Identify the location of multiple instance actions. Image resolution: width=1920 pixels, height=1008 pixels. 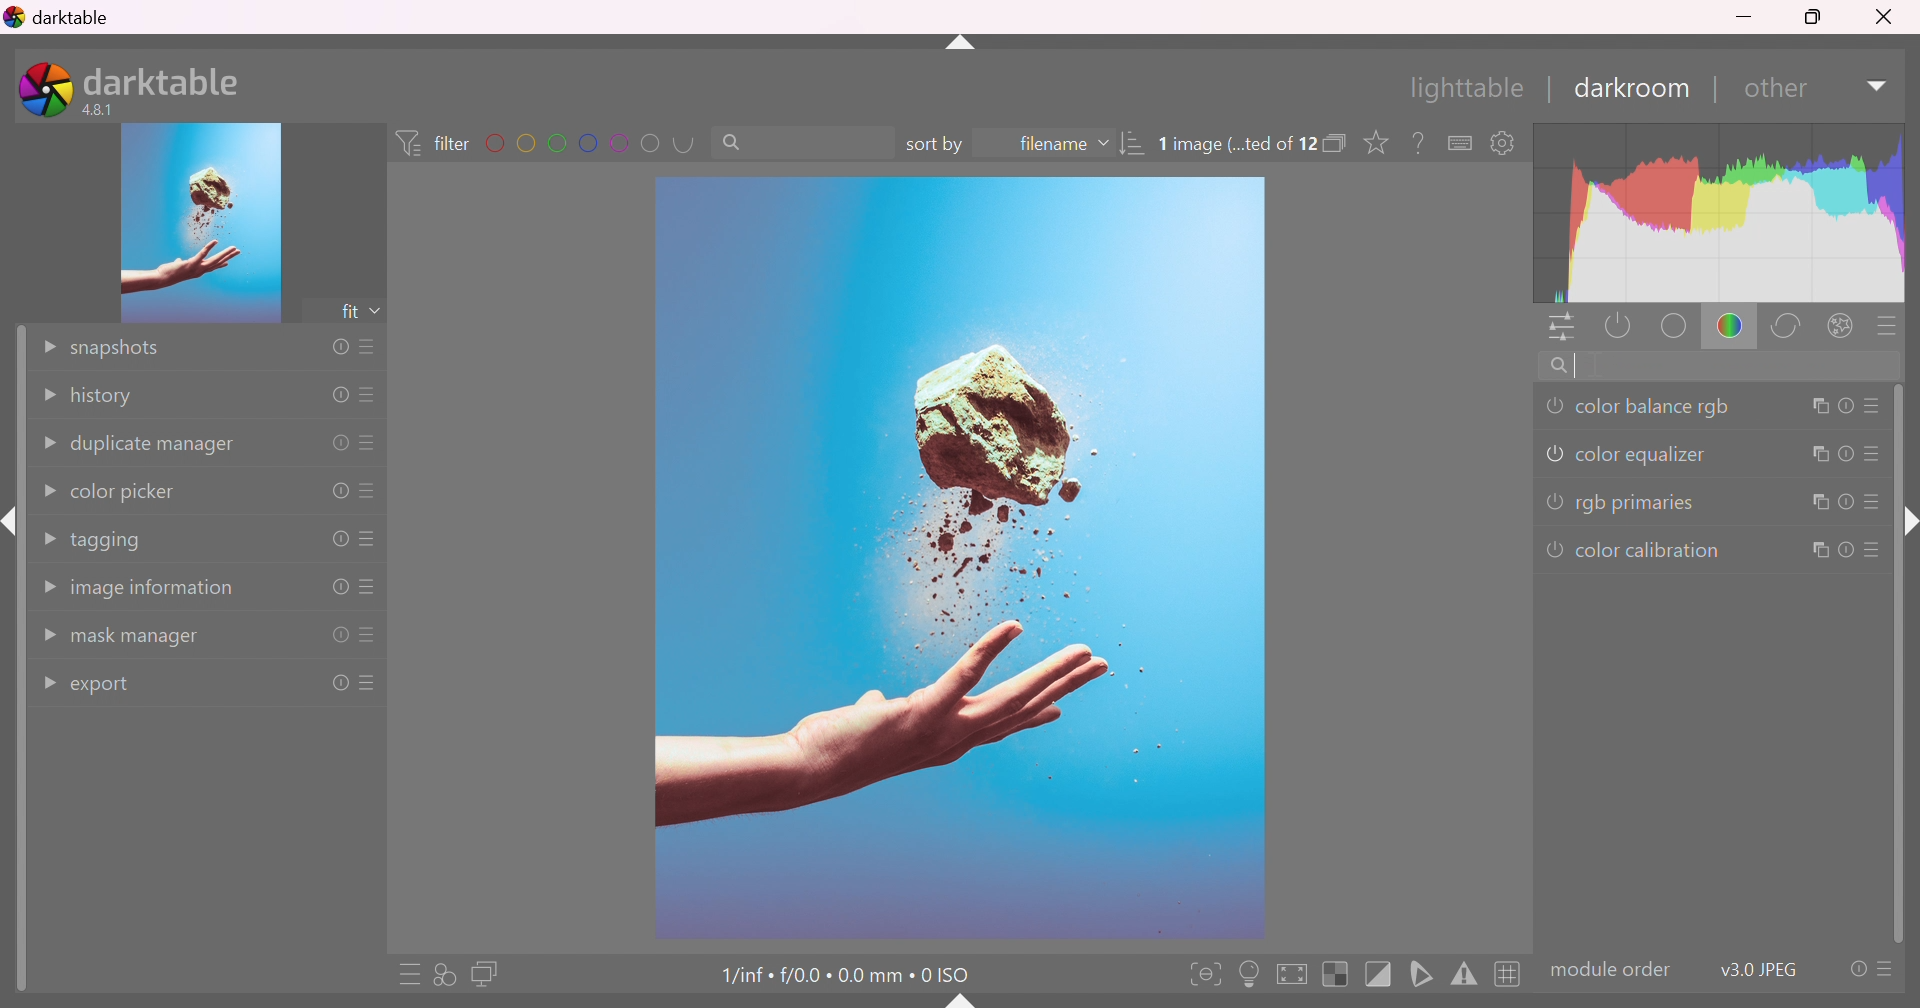
(1817, 551).